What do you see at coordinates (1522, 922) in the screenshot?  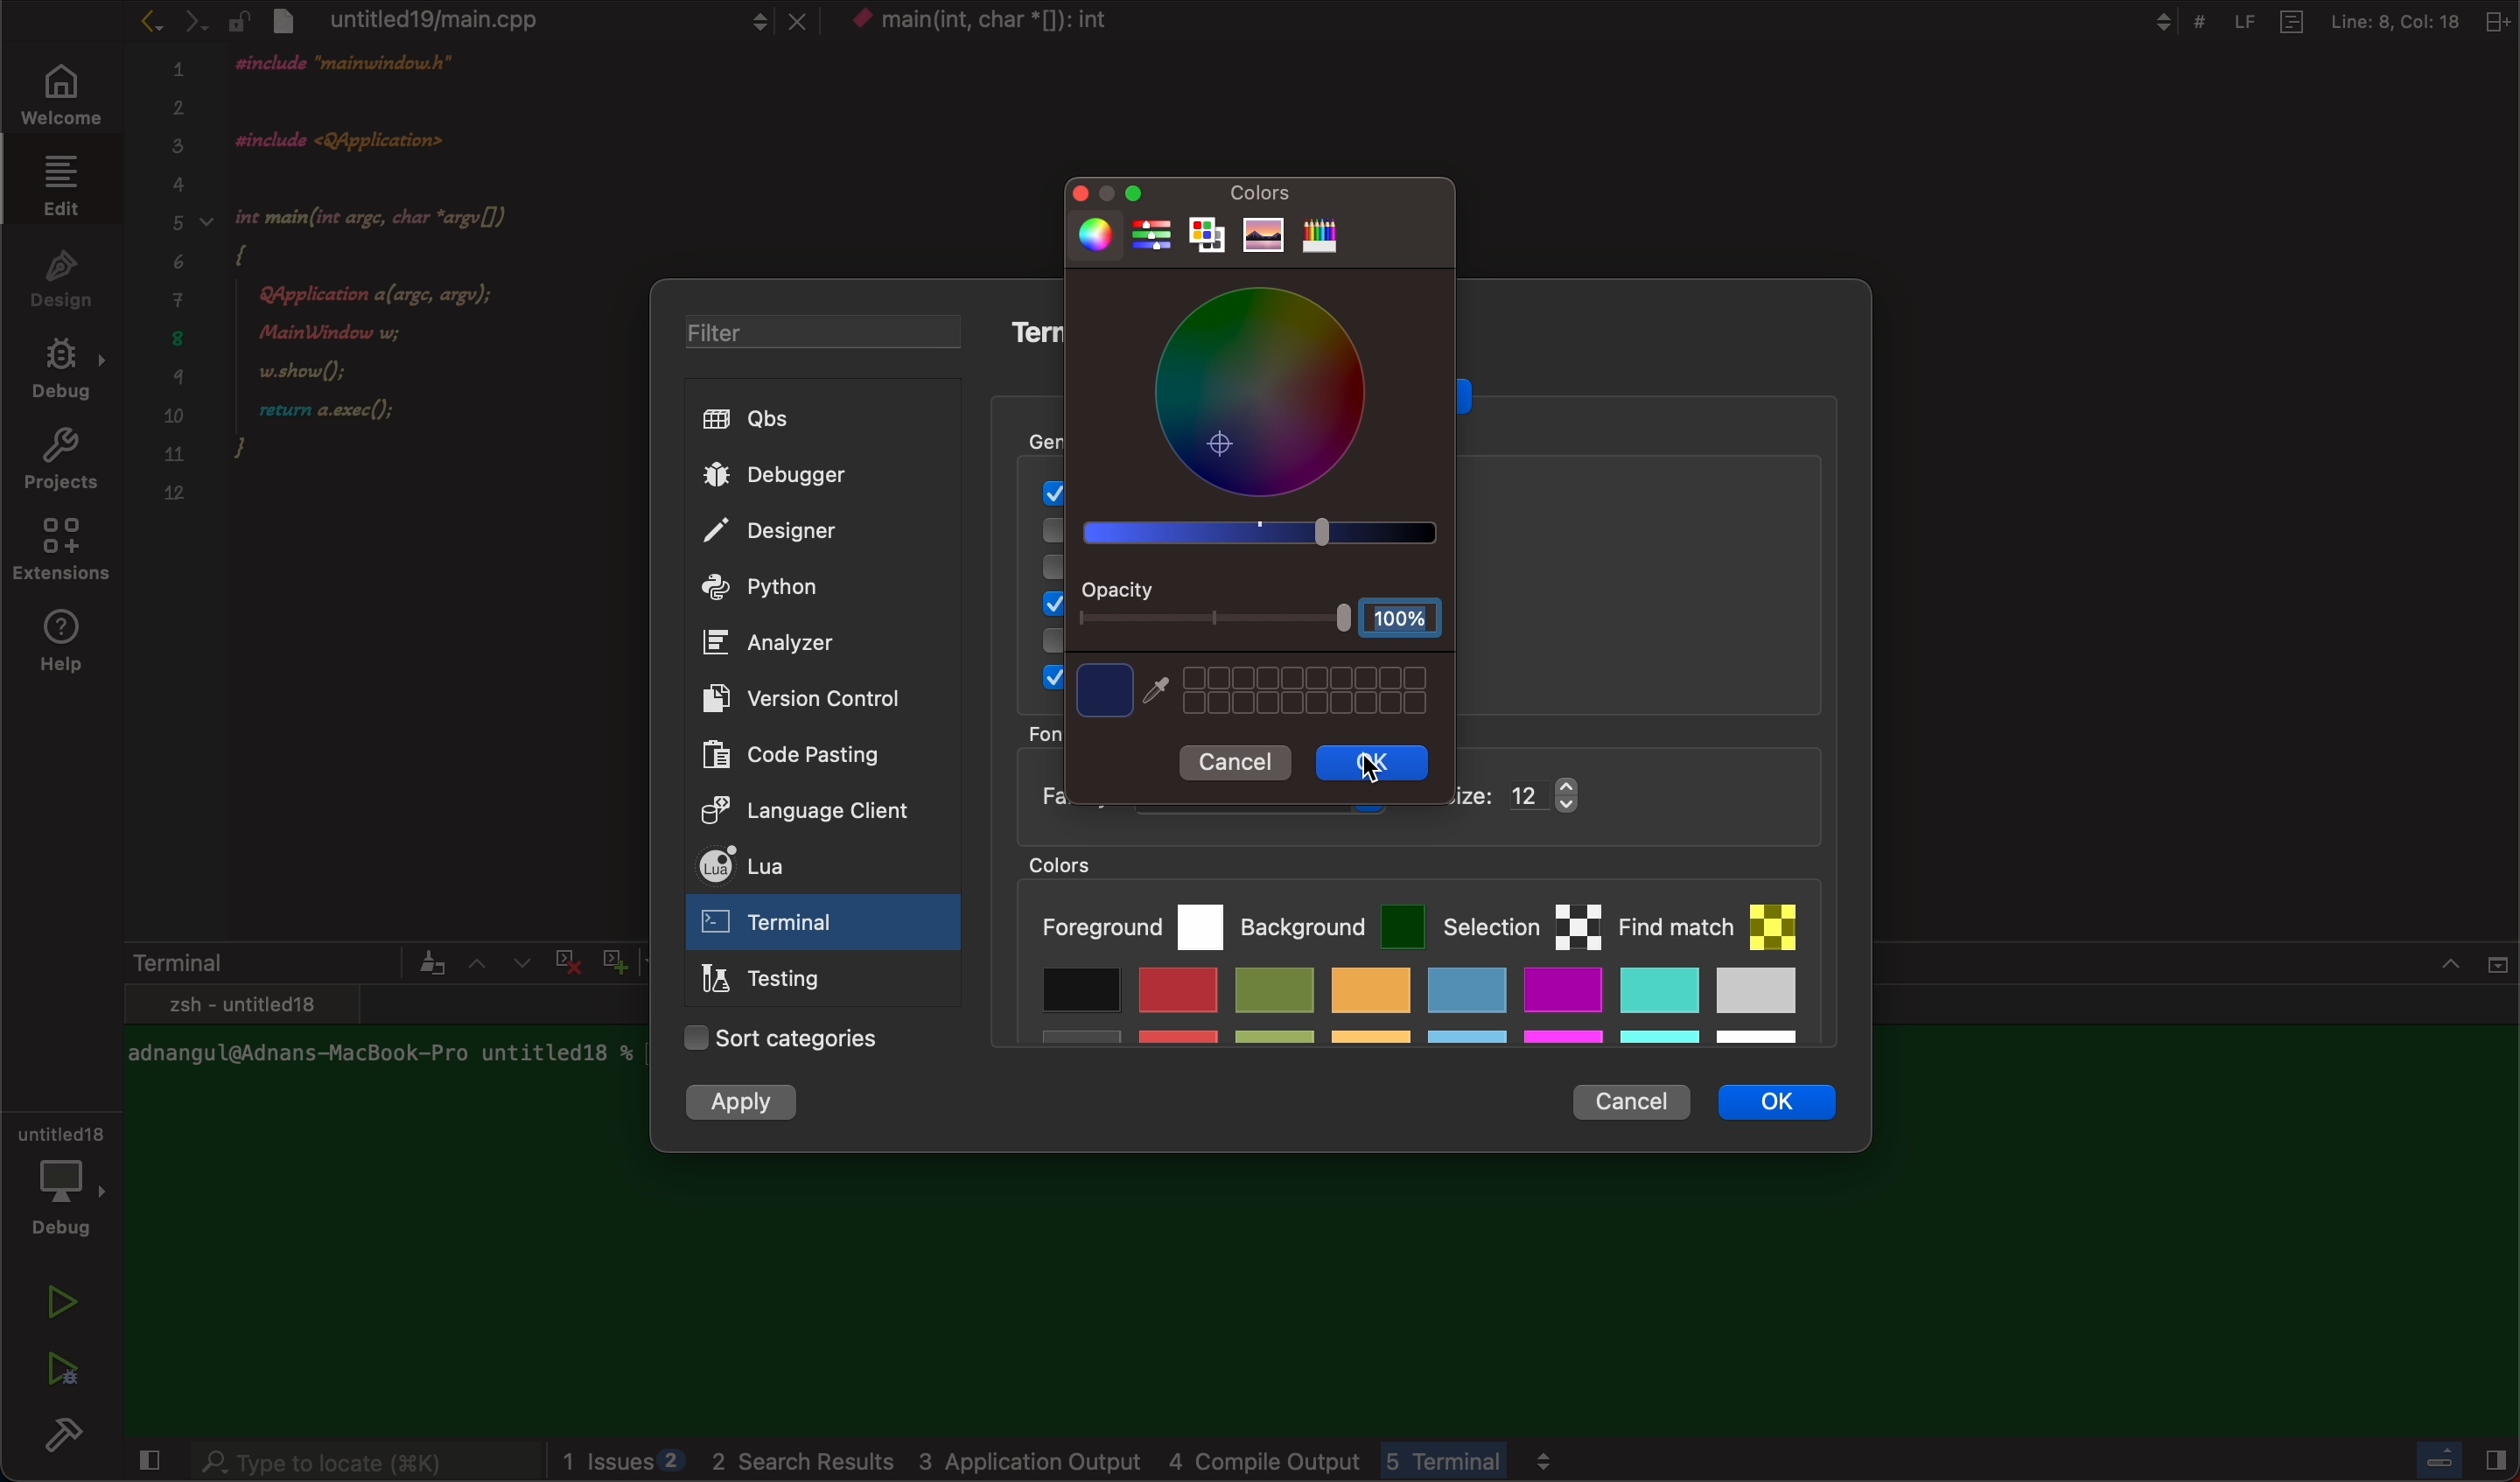 I see `selection` at bounding box center [1522, 922].